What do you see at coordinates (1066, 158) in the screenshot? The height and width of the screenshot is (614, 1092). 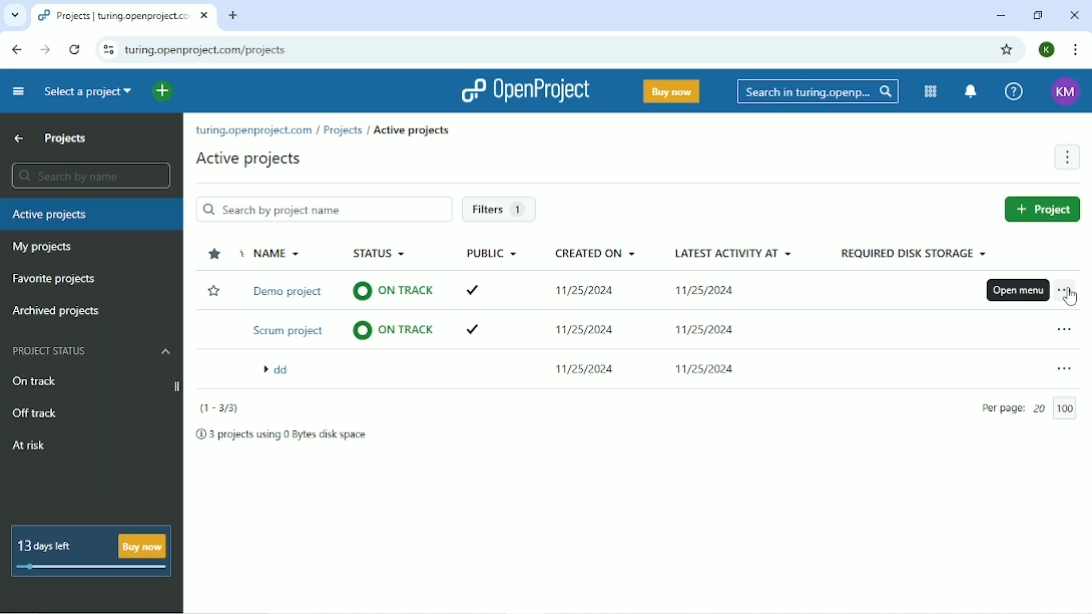 I see `More` at bounding box center [1066, 158].